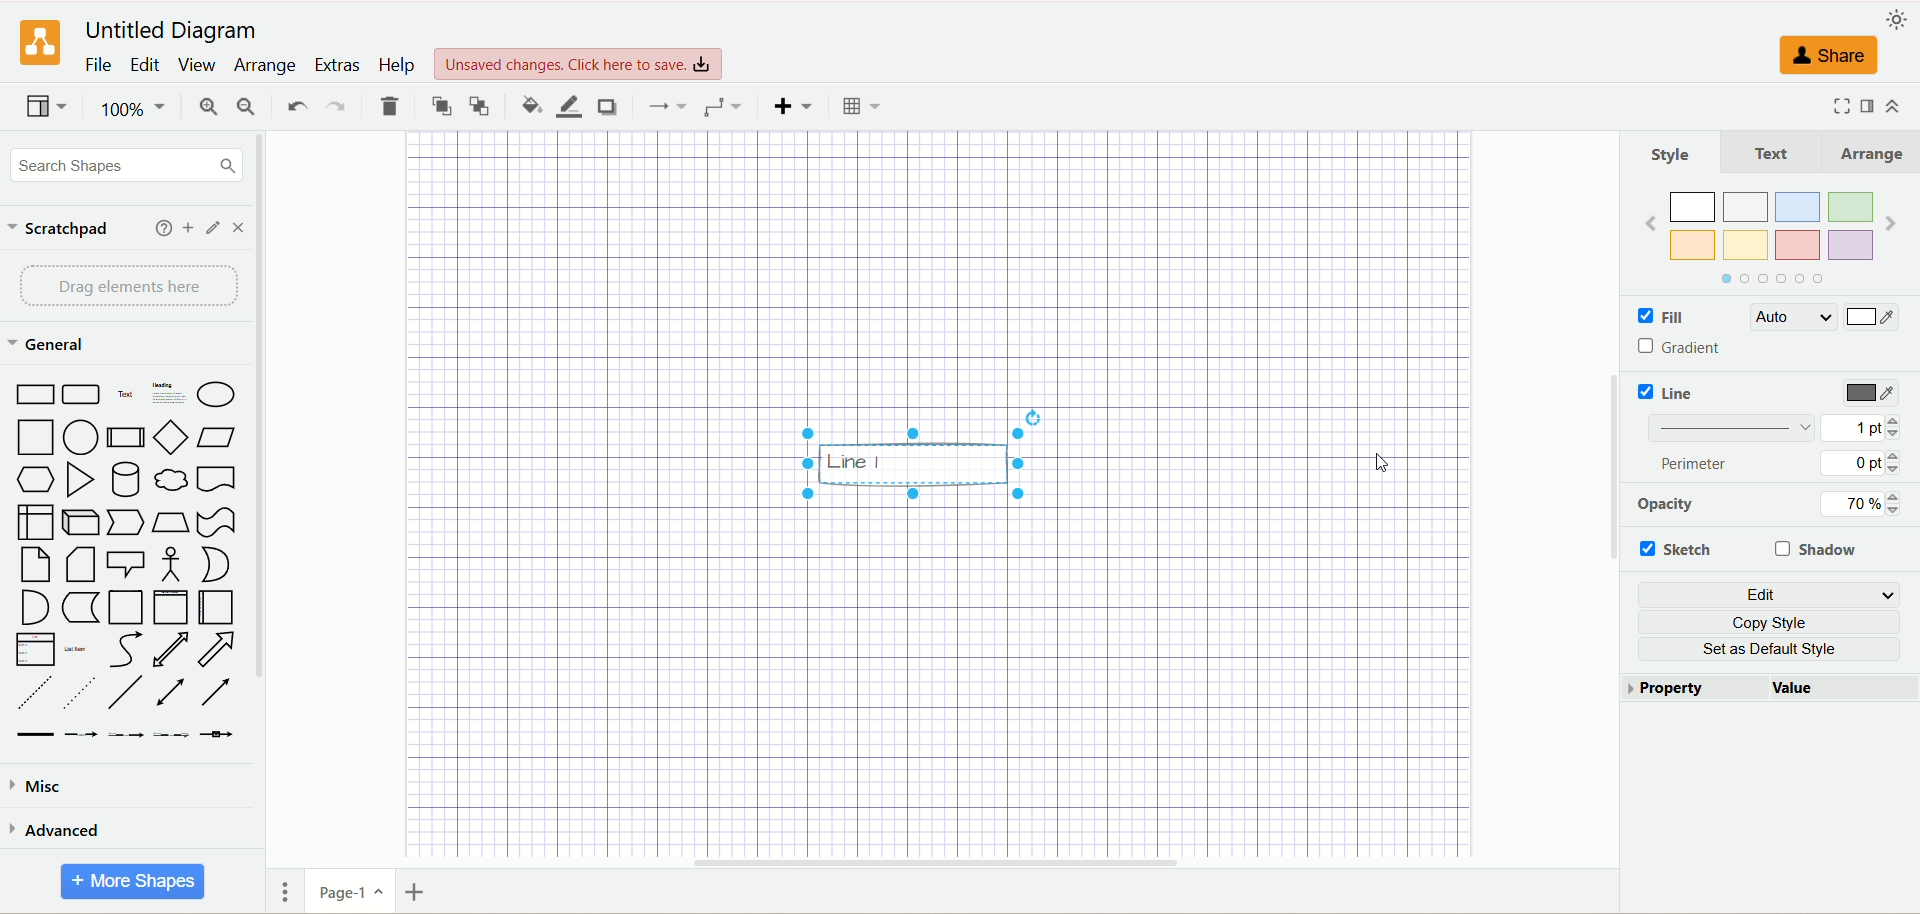  Describe the element at coordinates (35, 609) in the screenshot. I see `And` at that location.